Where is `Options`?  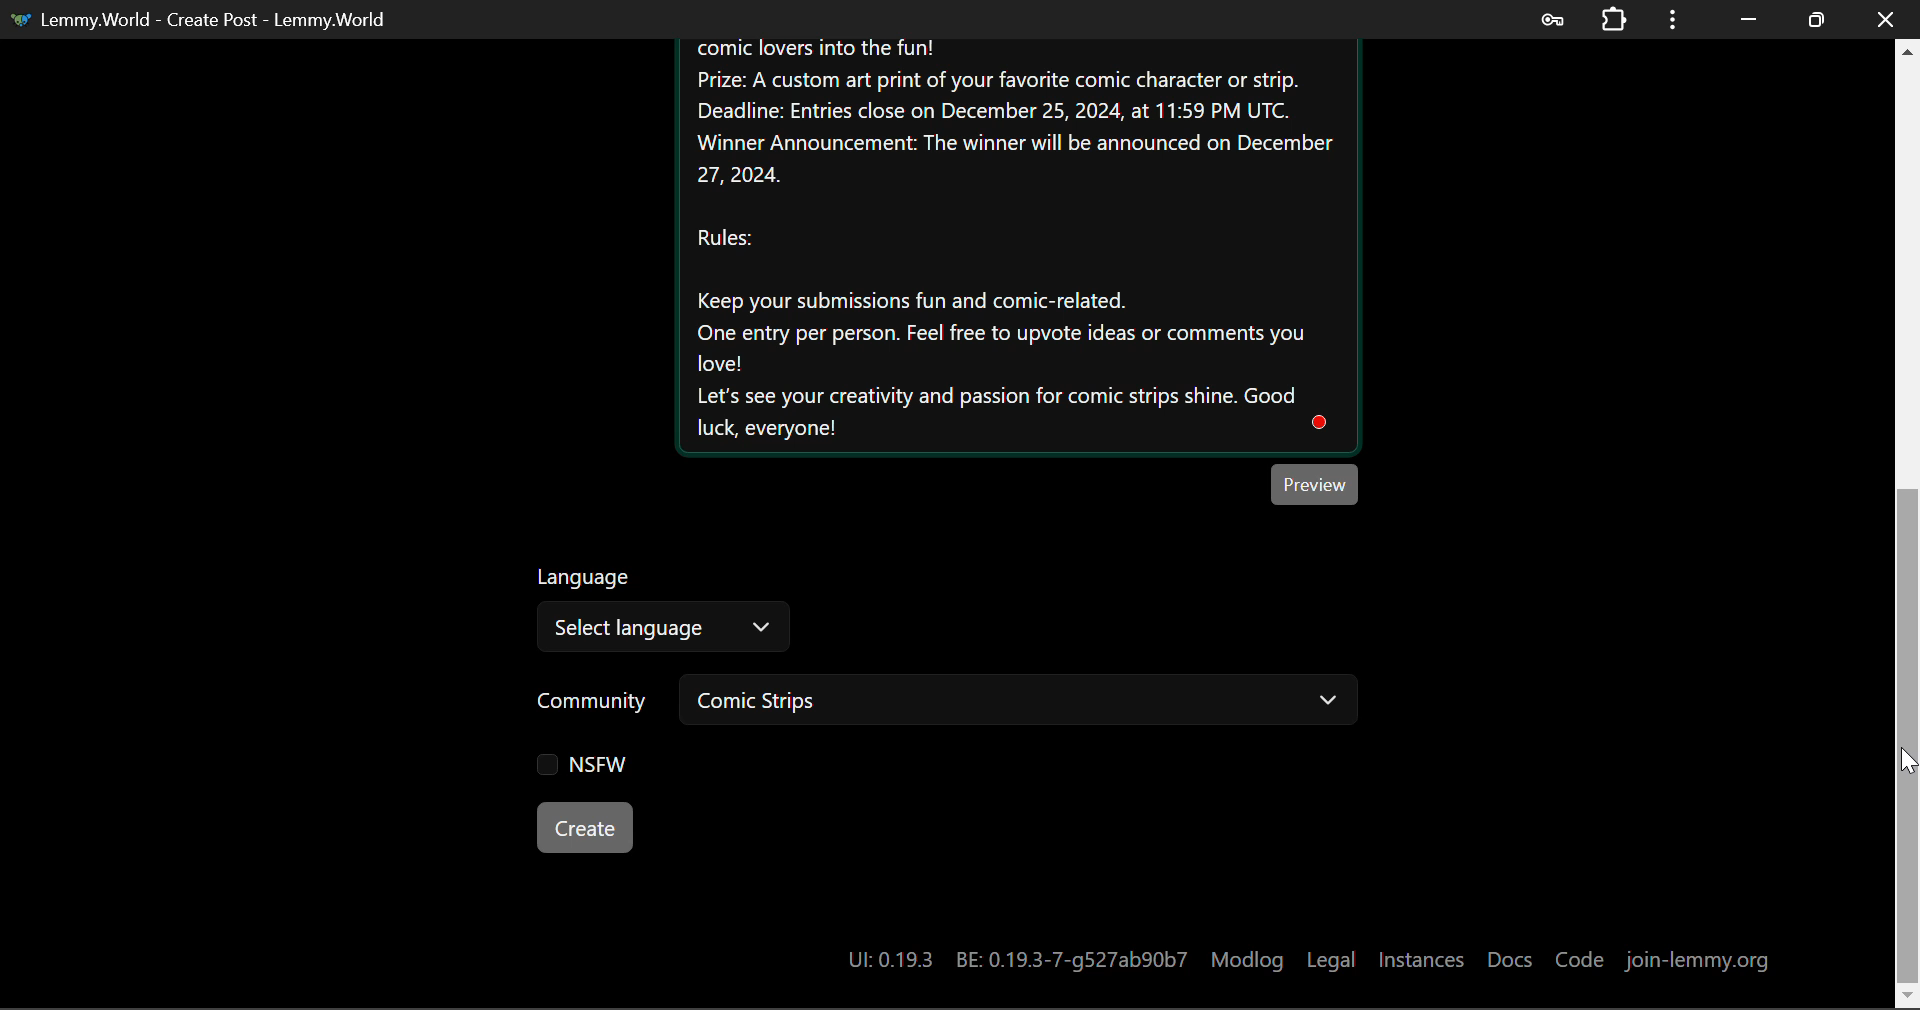 Options is located at coordinates (1670, 19).